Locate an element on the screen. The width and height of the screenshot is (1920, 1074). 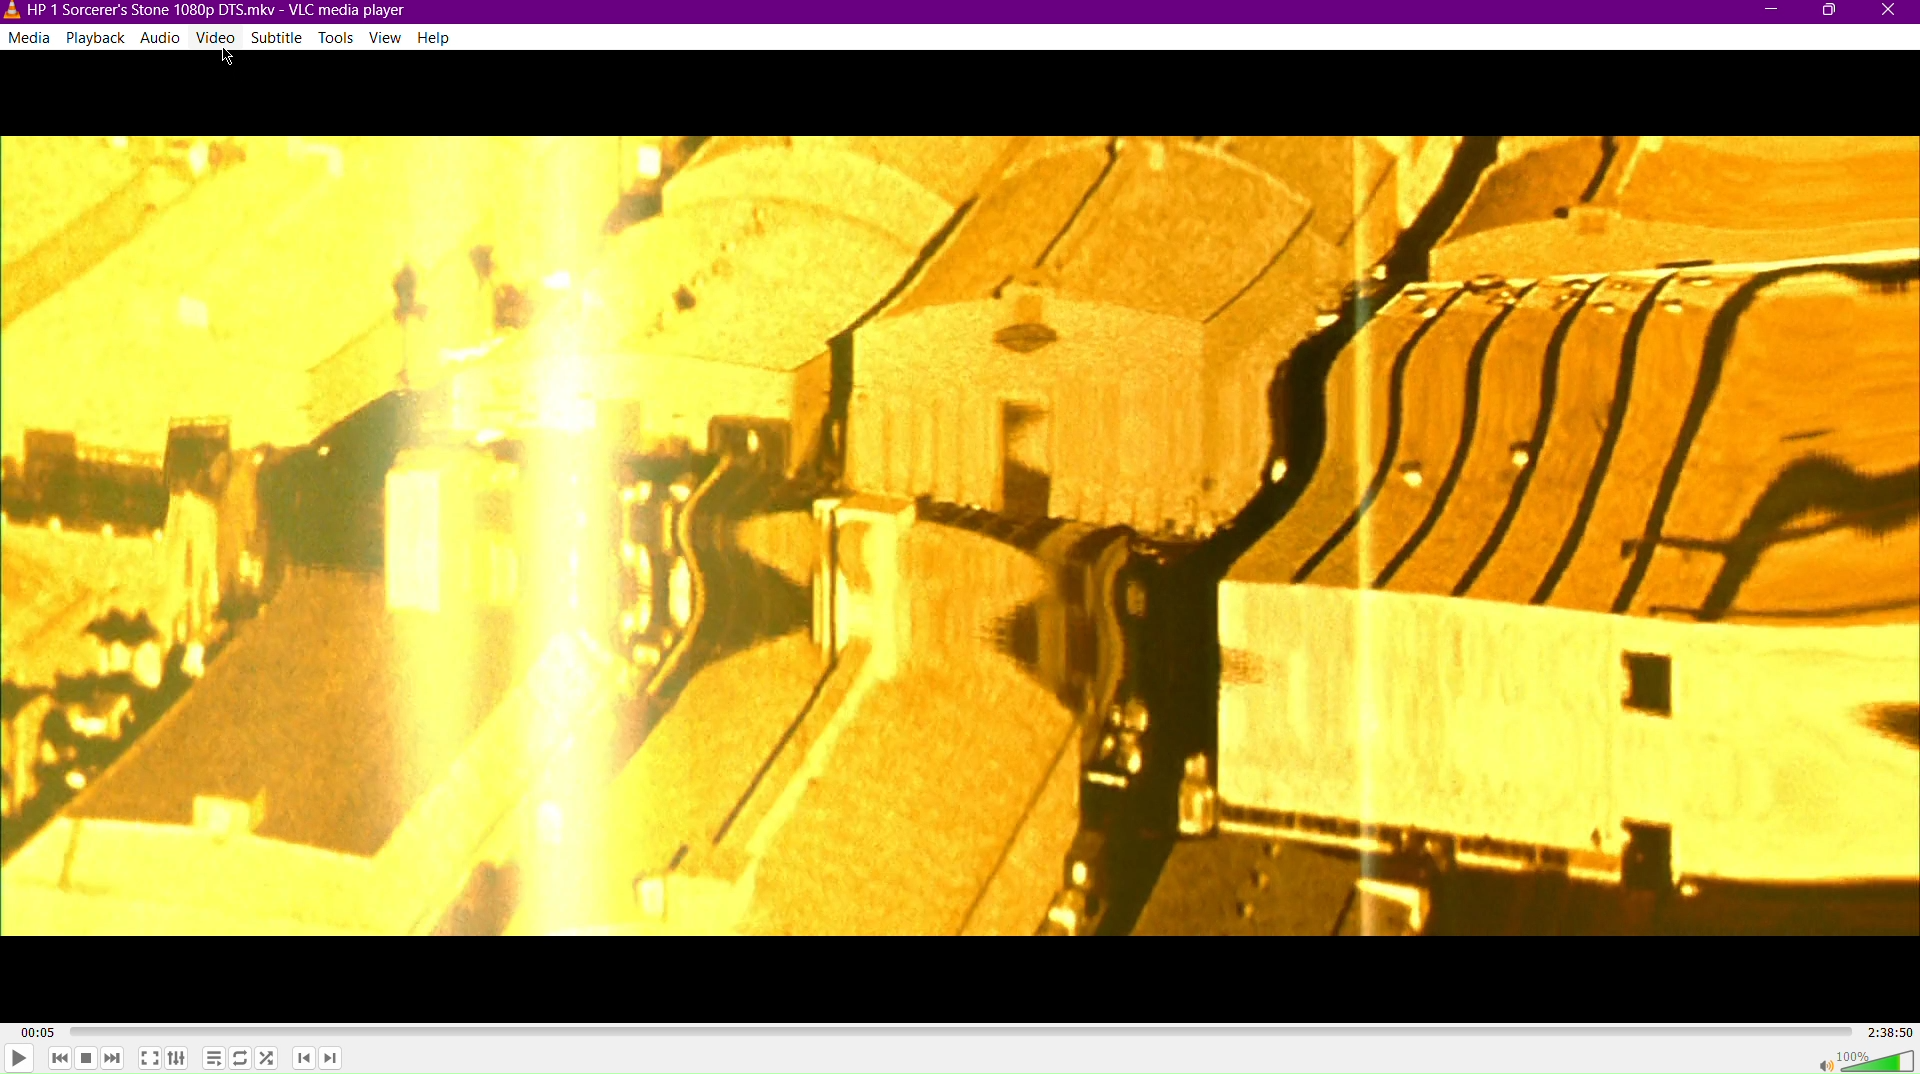
Volume is located at coordinates (1866, 1060).